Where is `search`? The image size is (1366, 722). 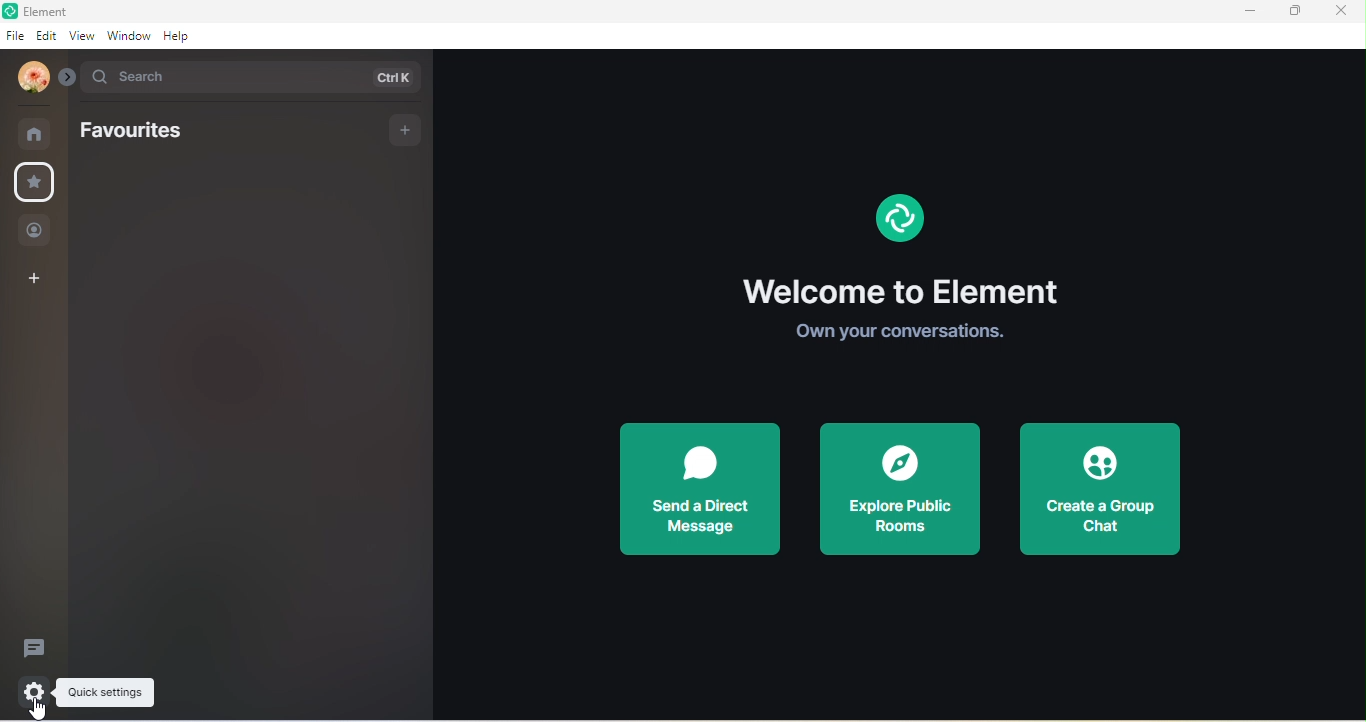
search is located at coordinates (250, 77).